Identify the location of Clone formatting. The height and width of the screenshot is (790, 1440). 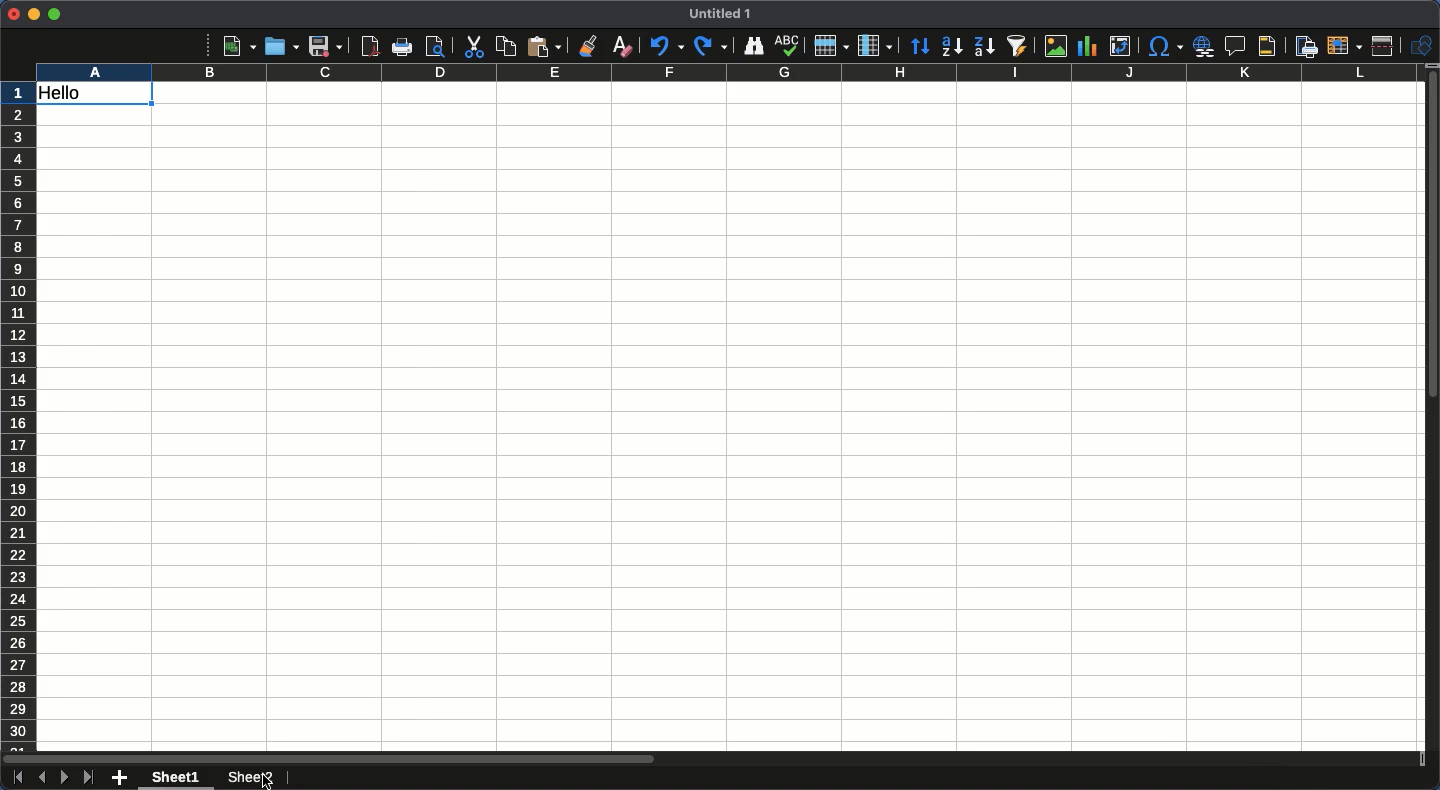
(589, 46).